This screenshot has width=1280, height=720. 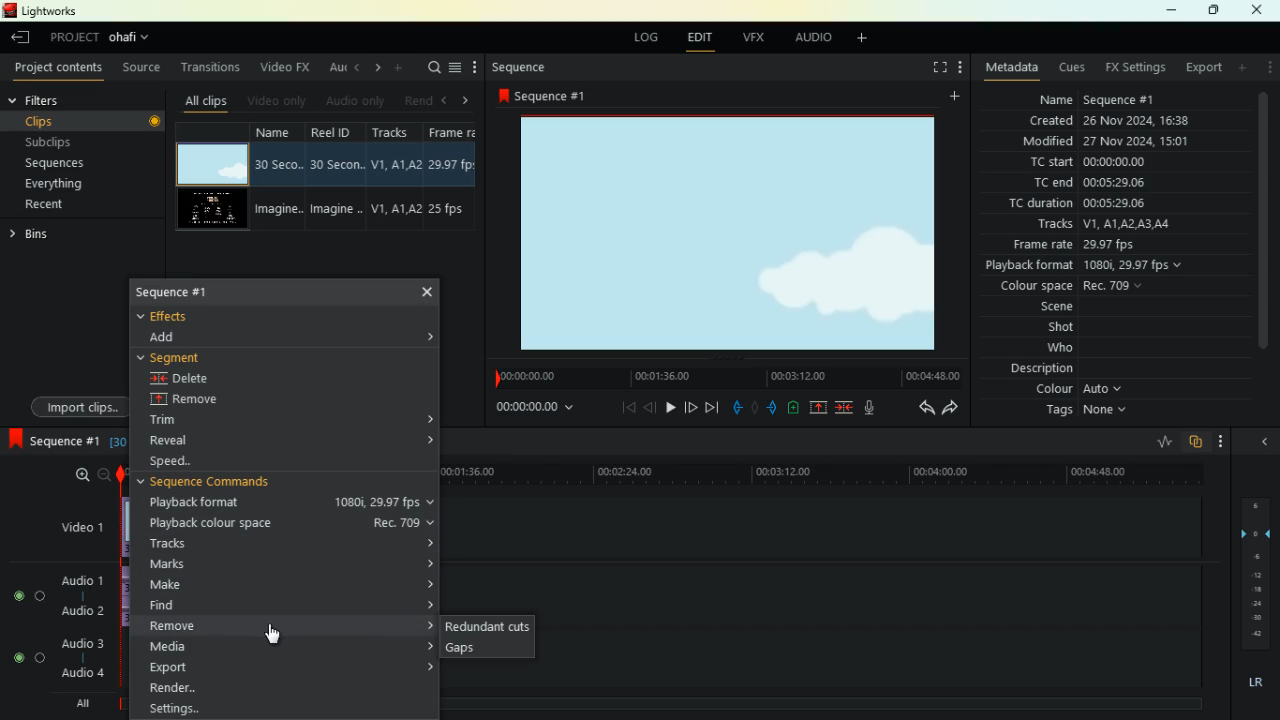 I want to click on minimize, so click(x=1169, y=11).